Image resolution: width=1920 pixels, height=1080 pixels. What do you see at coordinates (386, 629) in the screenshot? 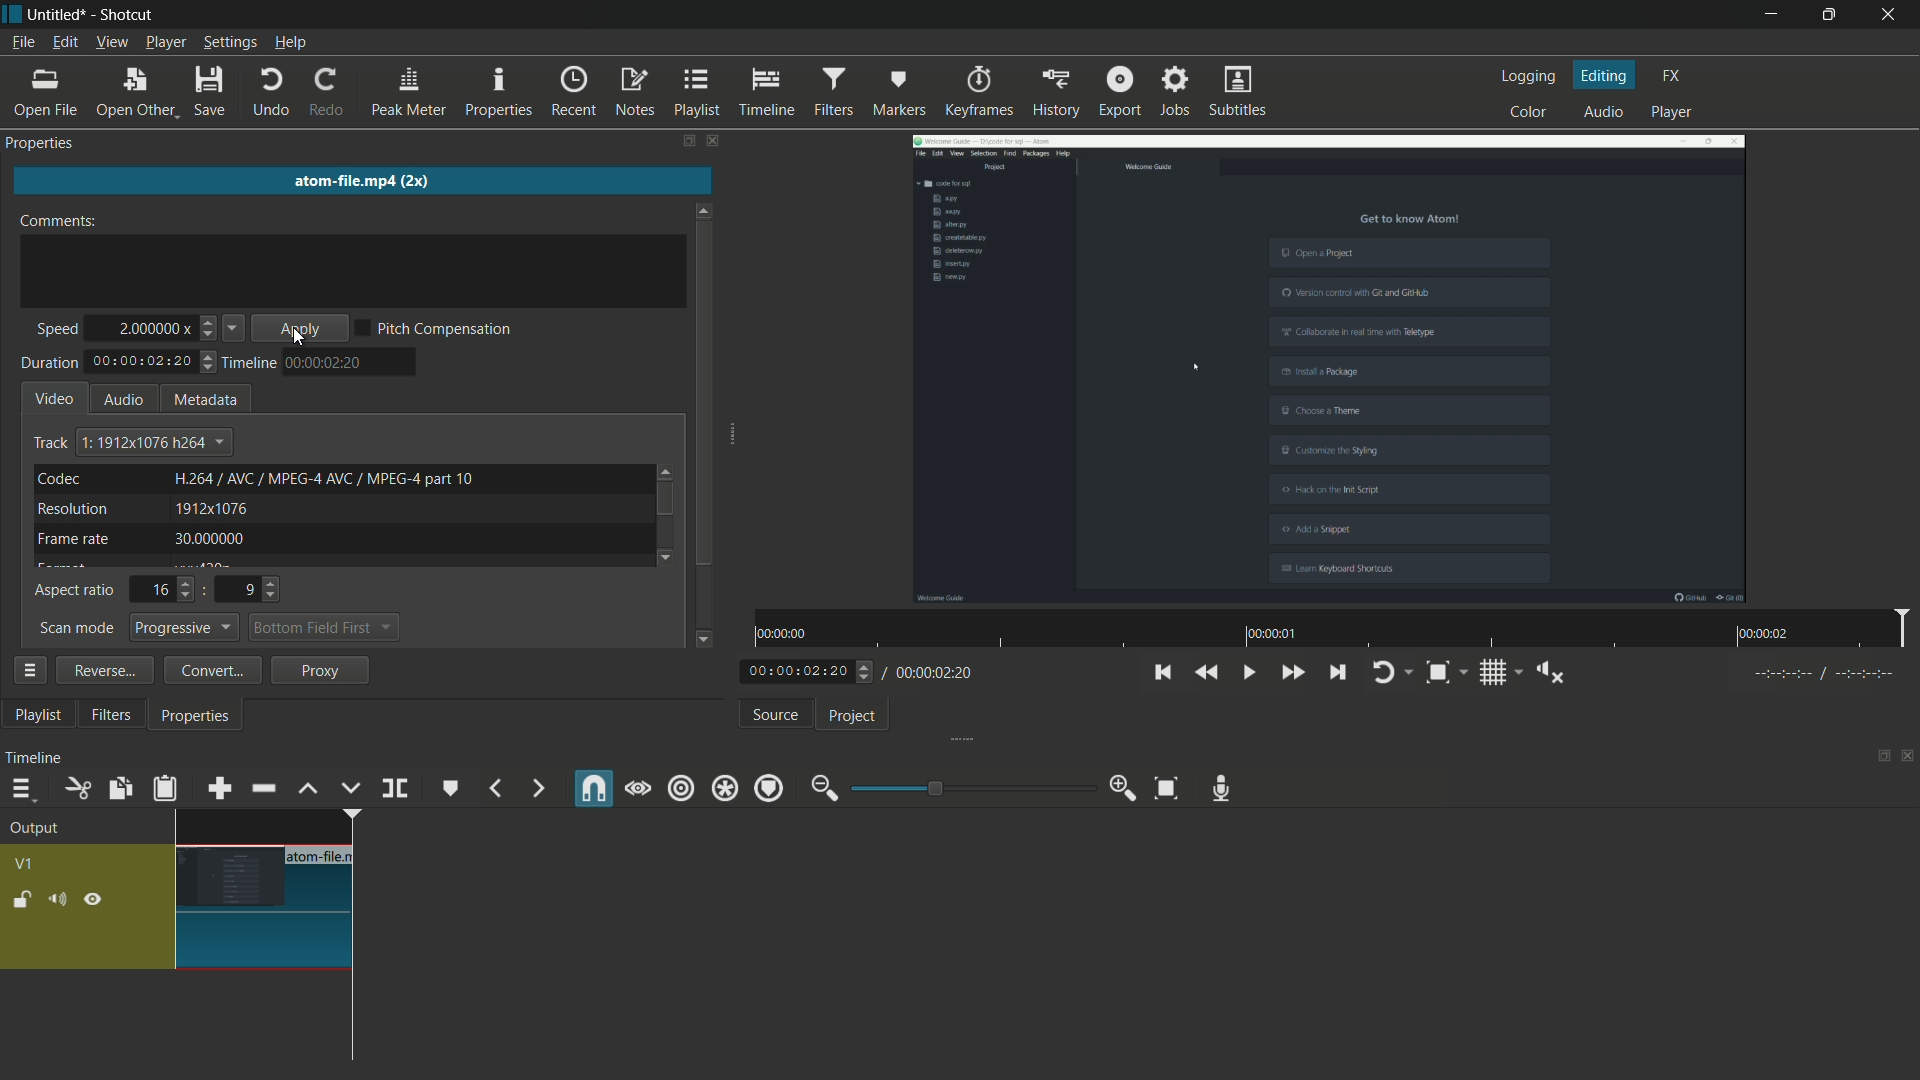
I see `dropdown` at bounding box center [386, 629].